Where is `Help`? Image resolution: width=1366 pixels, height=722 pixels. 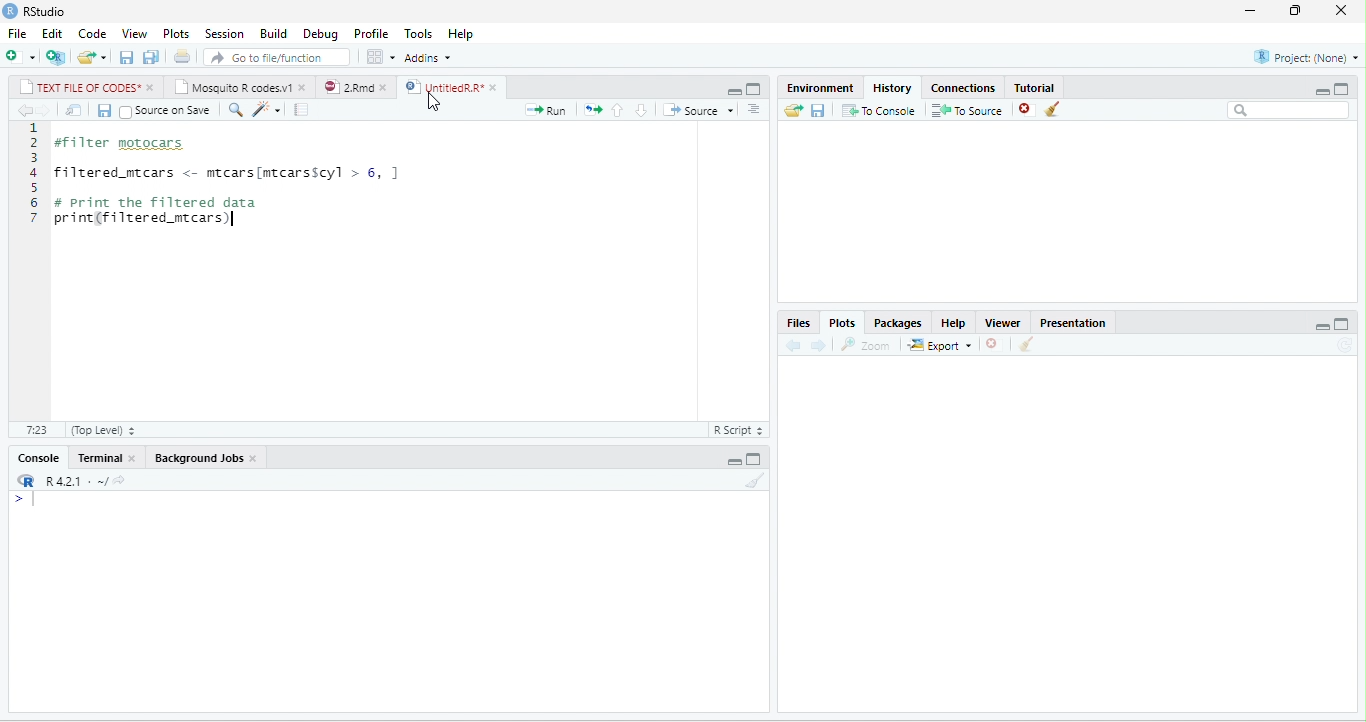 Help is located at coordinates (460, 34).